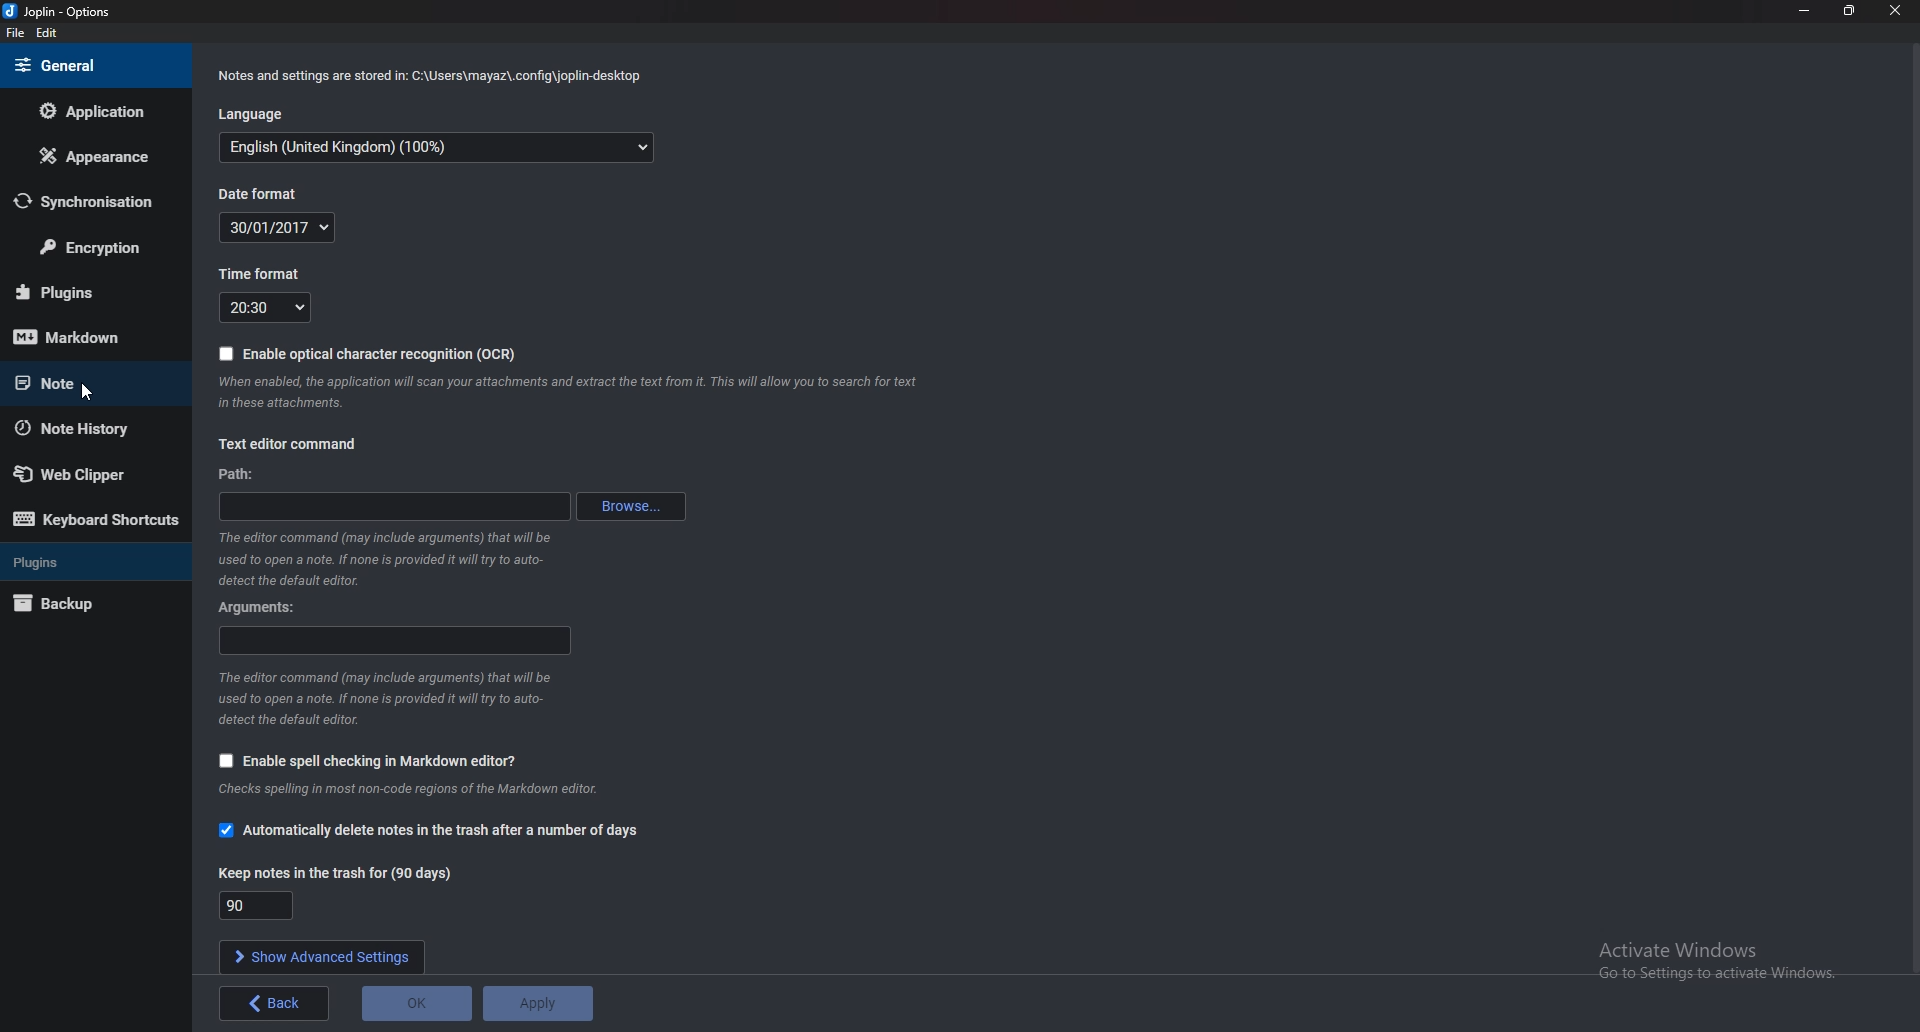  Describe the element at coordinates (385, 354) in the screenshot. I see `Enable OCr` at that location.